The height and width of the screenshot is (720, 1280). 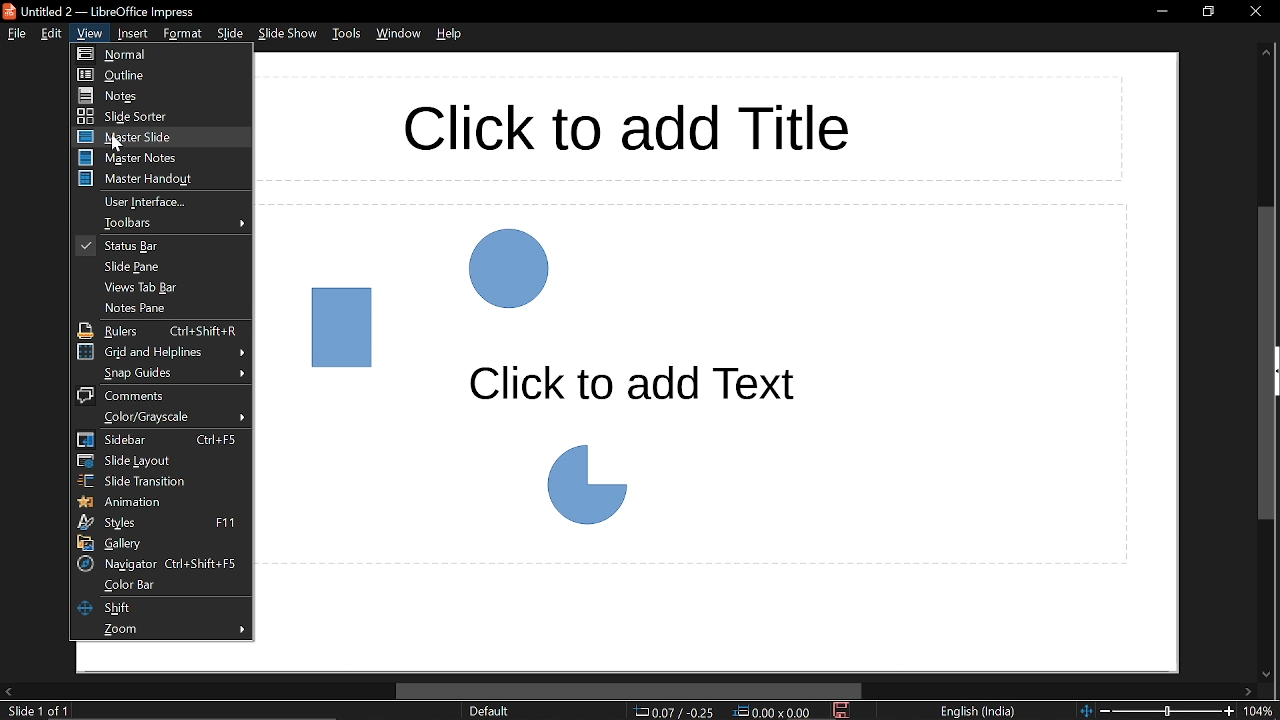 What do you see at coordinates (159, 267) in the screenshot?
I see `Slide pane` at bounding box center [159, 267].